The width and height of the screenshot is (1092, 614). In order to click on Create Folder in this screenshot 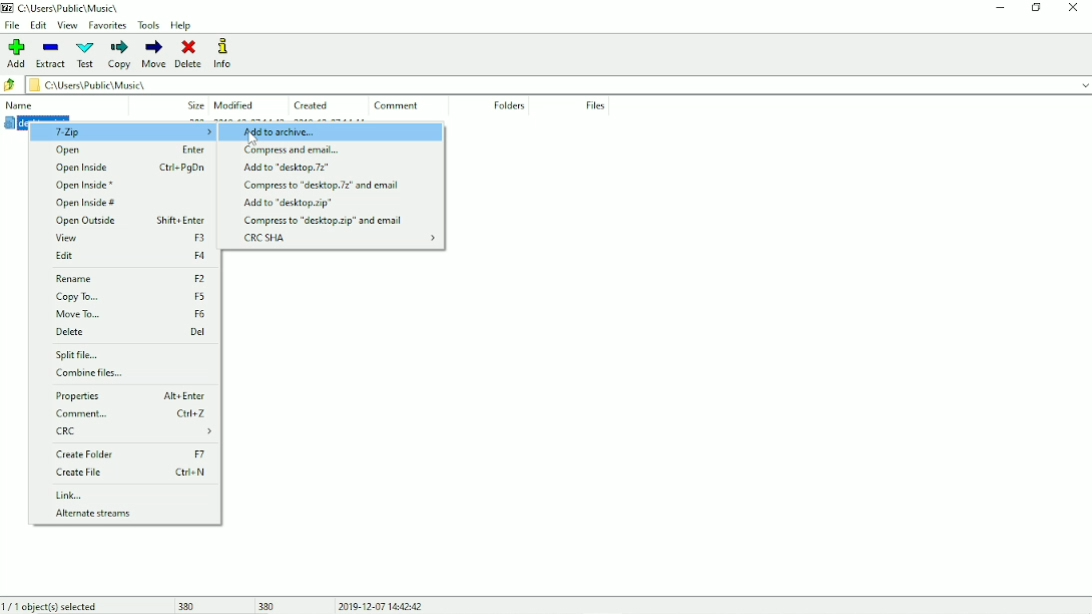, I will do `click(131, 454)`.